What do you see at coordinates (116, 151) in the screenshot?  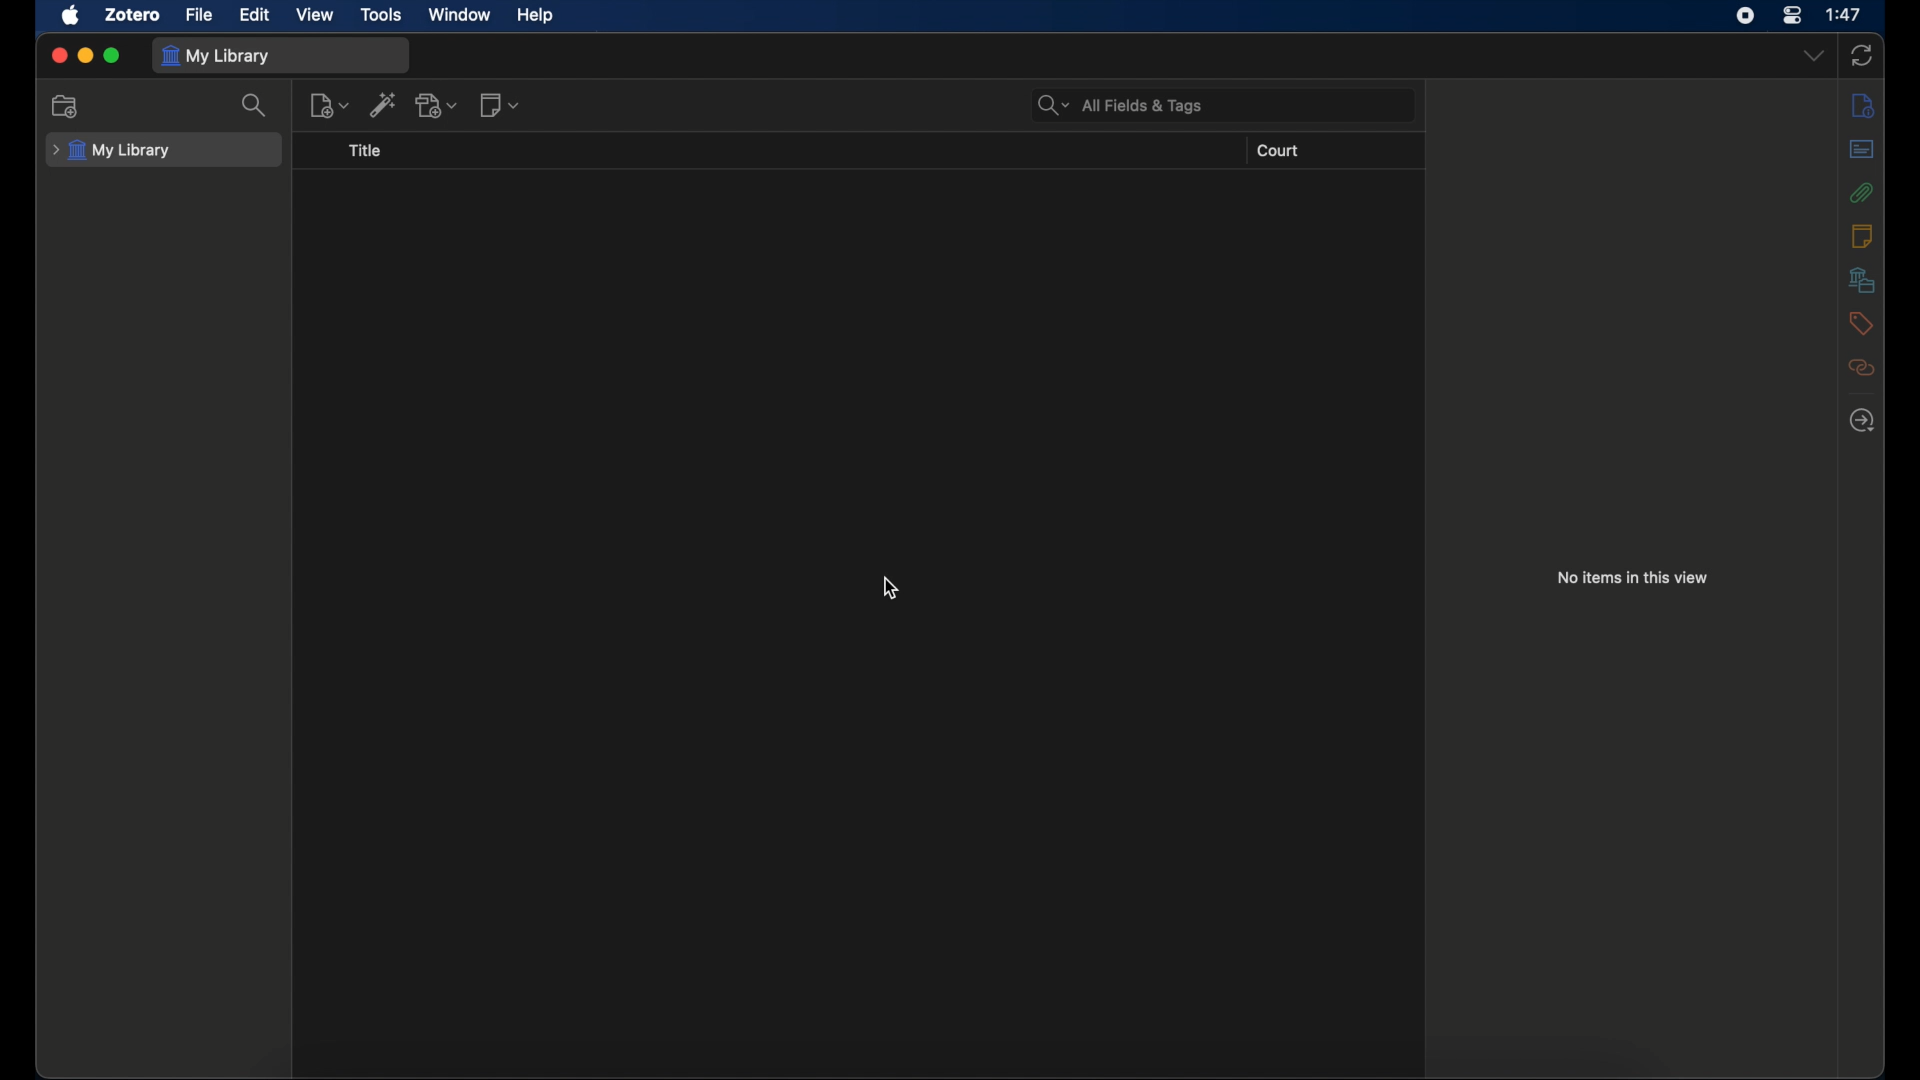 I see `my library` at bounding box center [116, 151].